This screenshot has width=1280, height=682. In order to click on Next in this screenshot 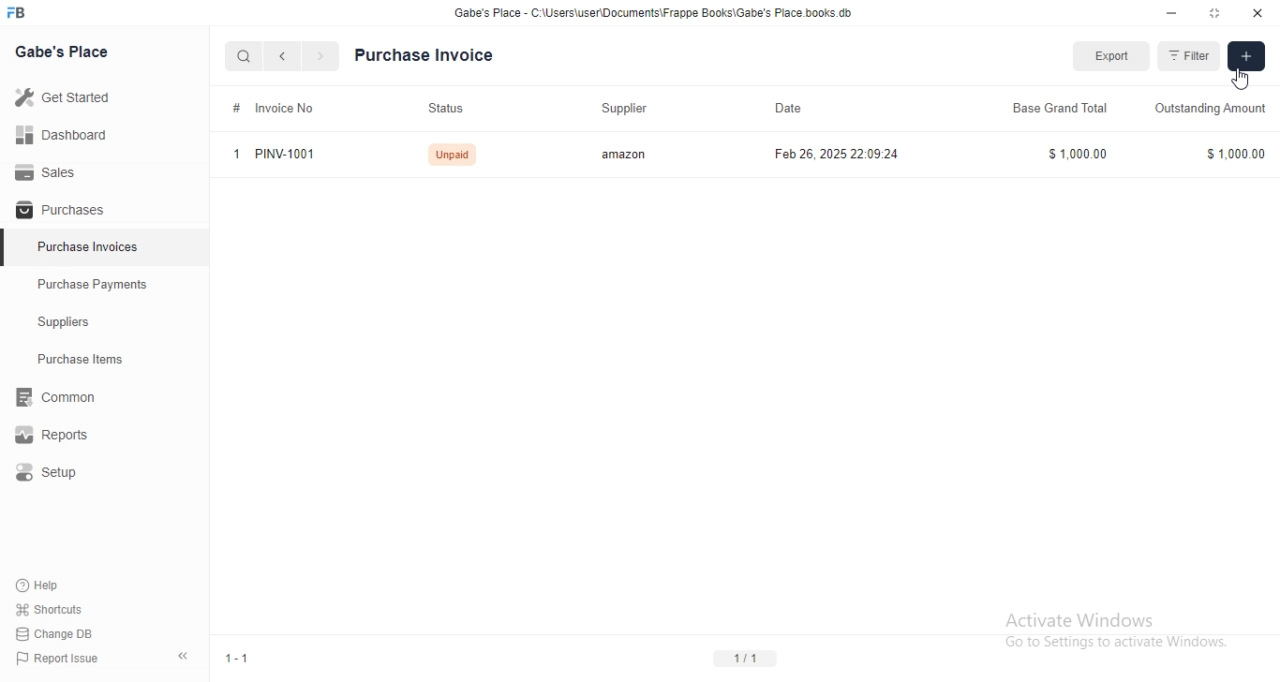, I will do `click(322, 56)`.